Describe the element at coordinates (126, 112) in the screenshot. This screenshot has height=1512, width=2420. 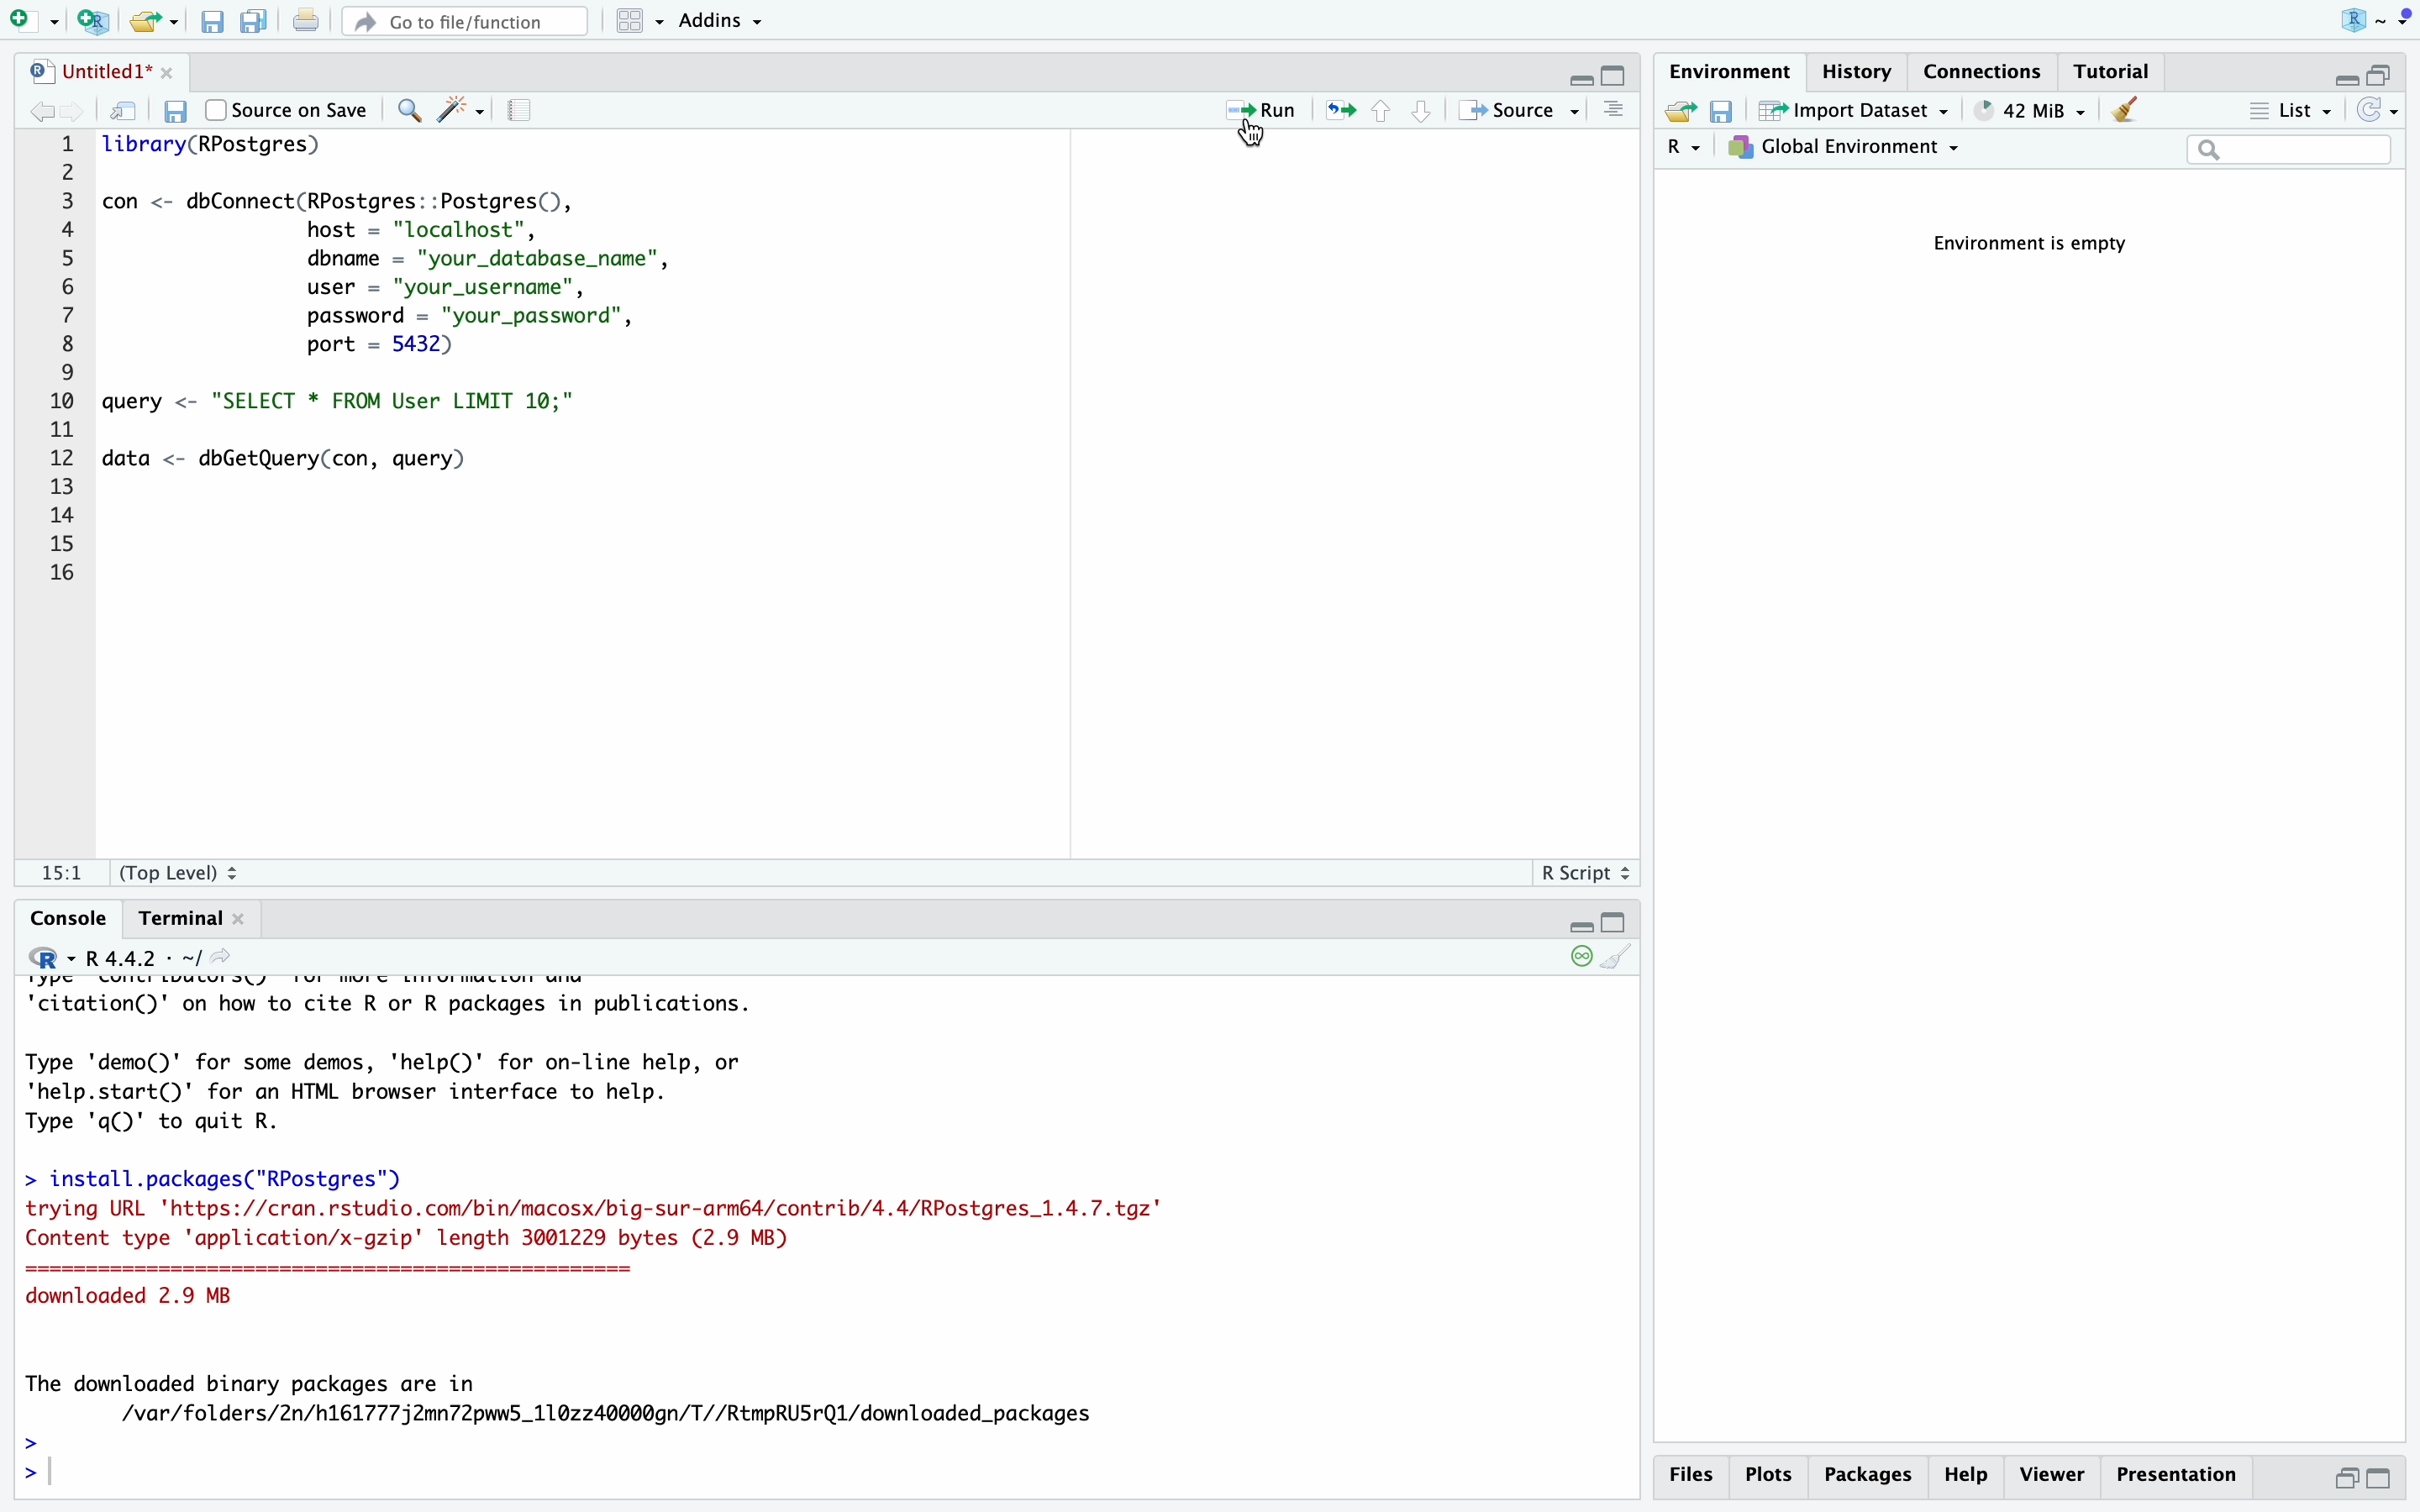
I see `show in new window` at that location.